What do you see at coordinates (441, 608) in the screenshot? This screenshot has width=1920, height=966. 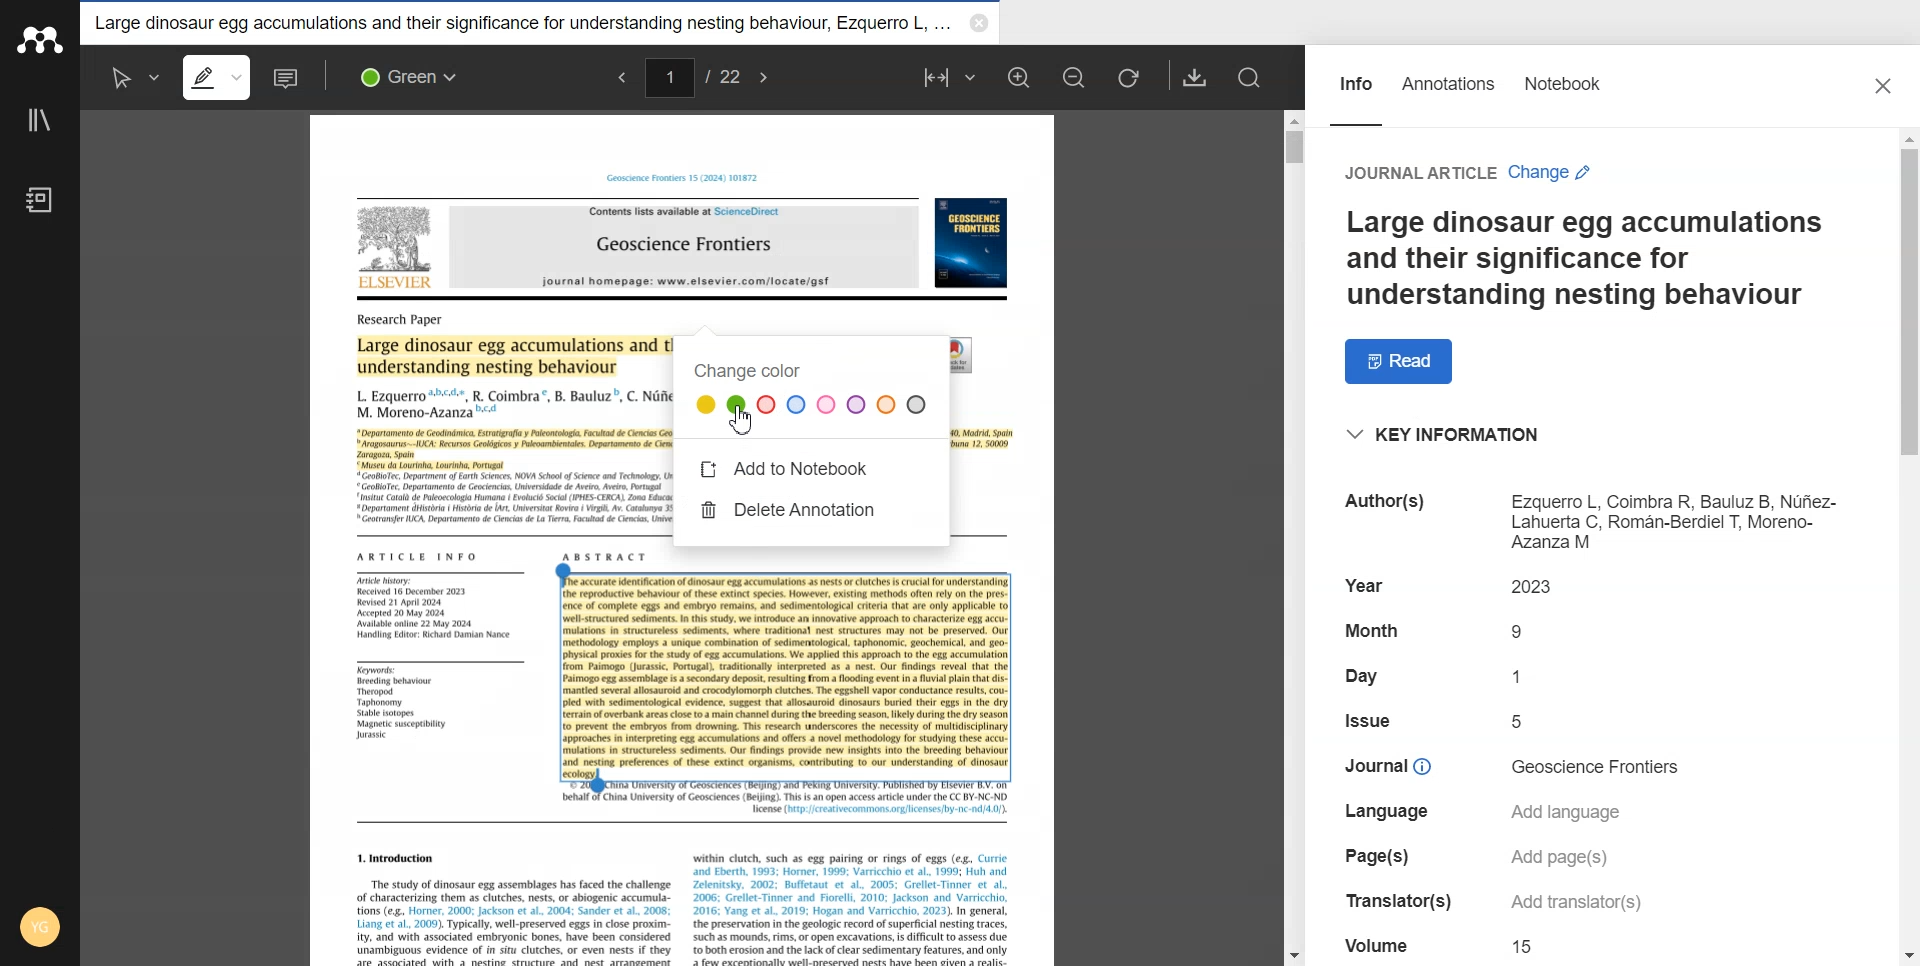 I see `text` at bounding box center [441, 608].